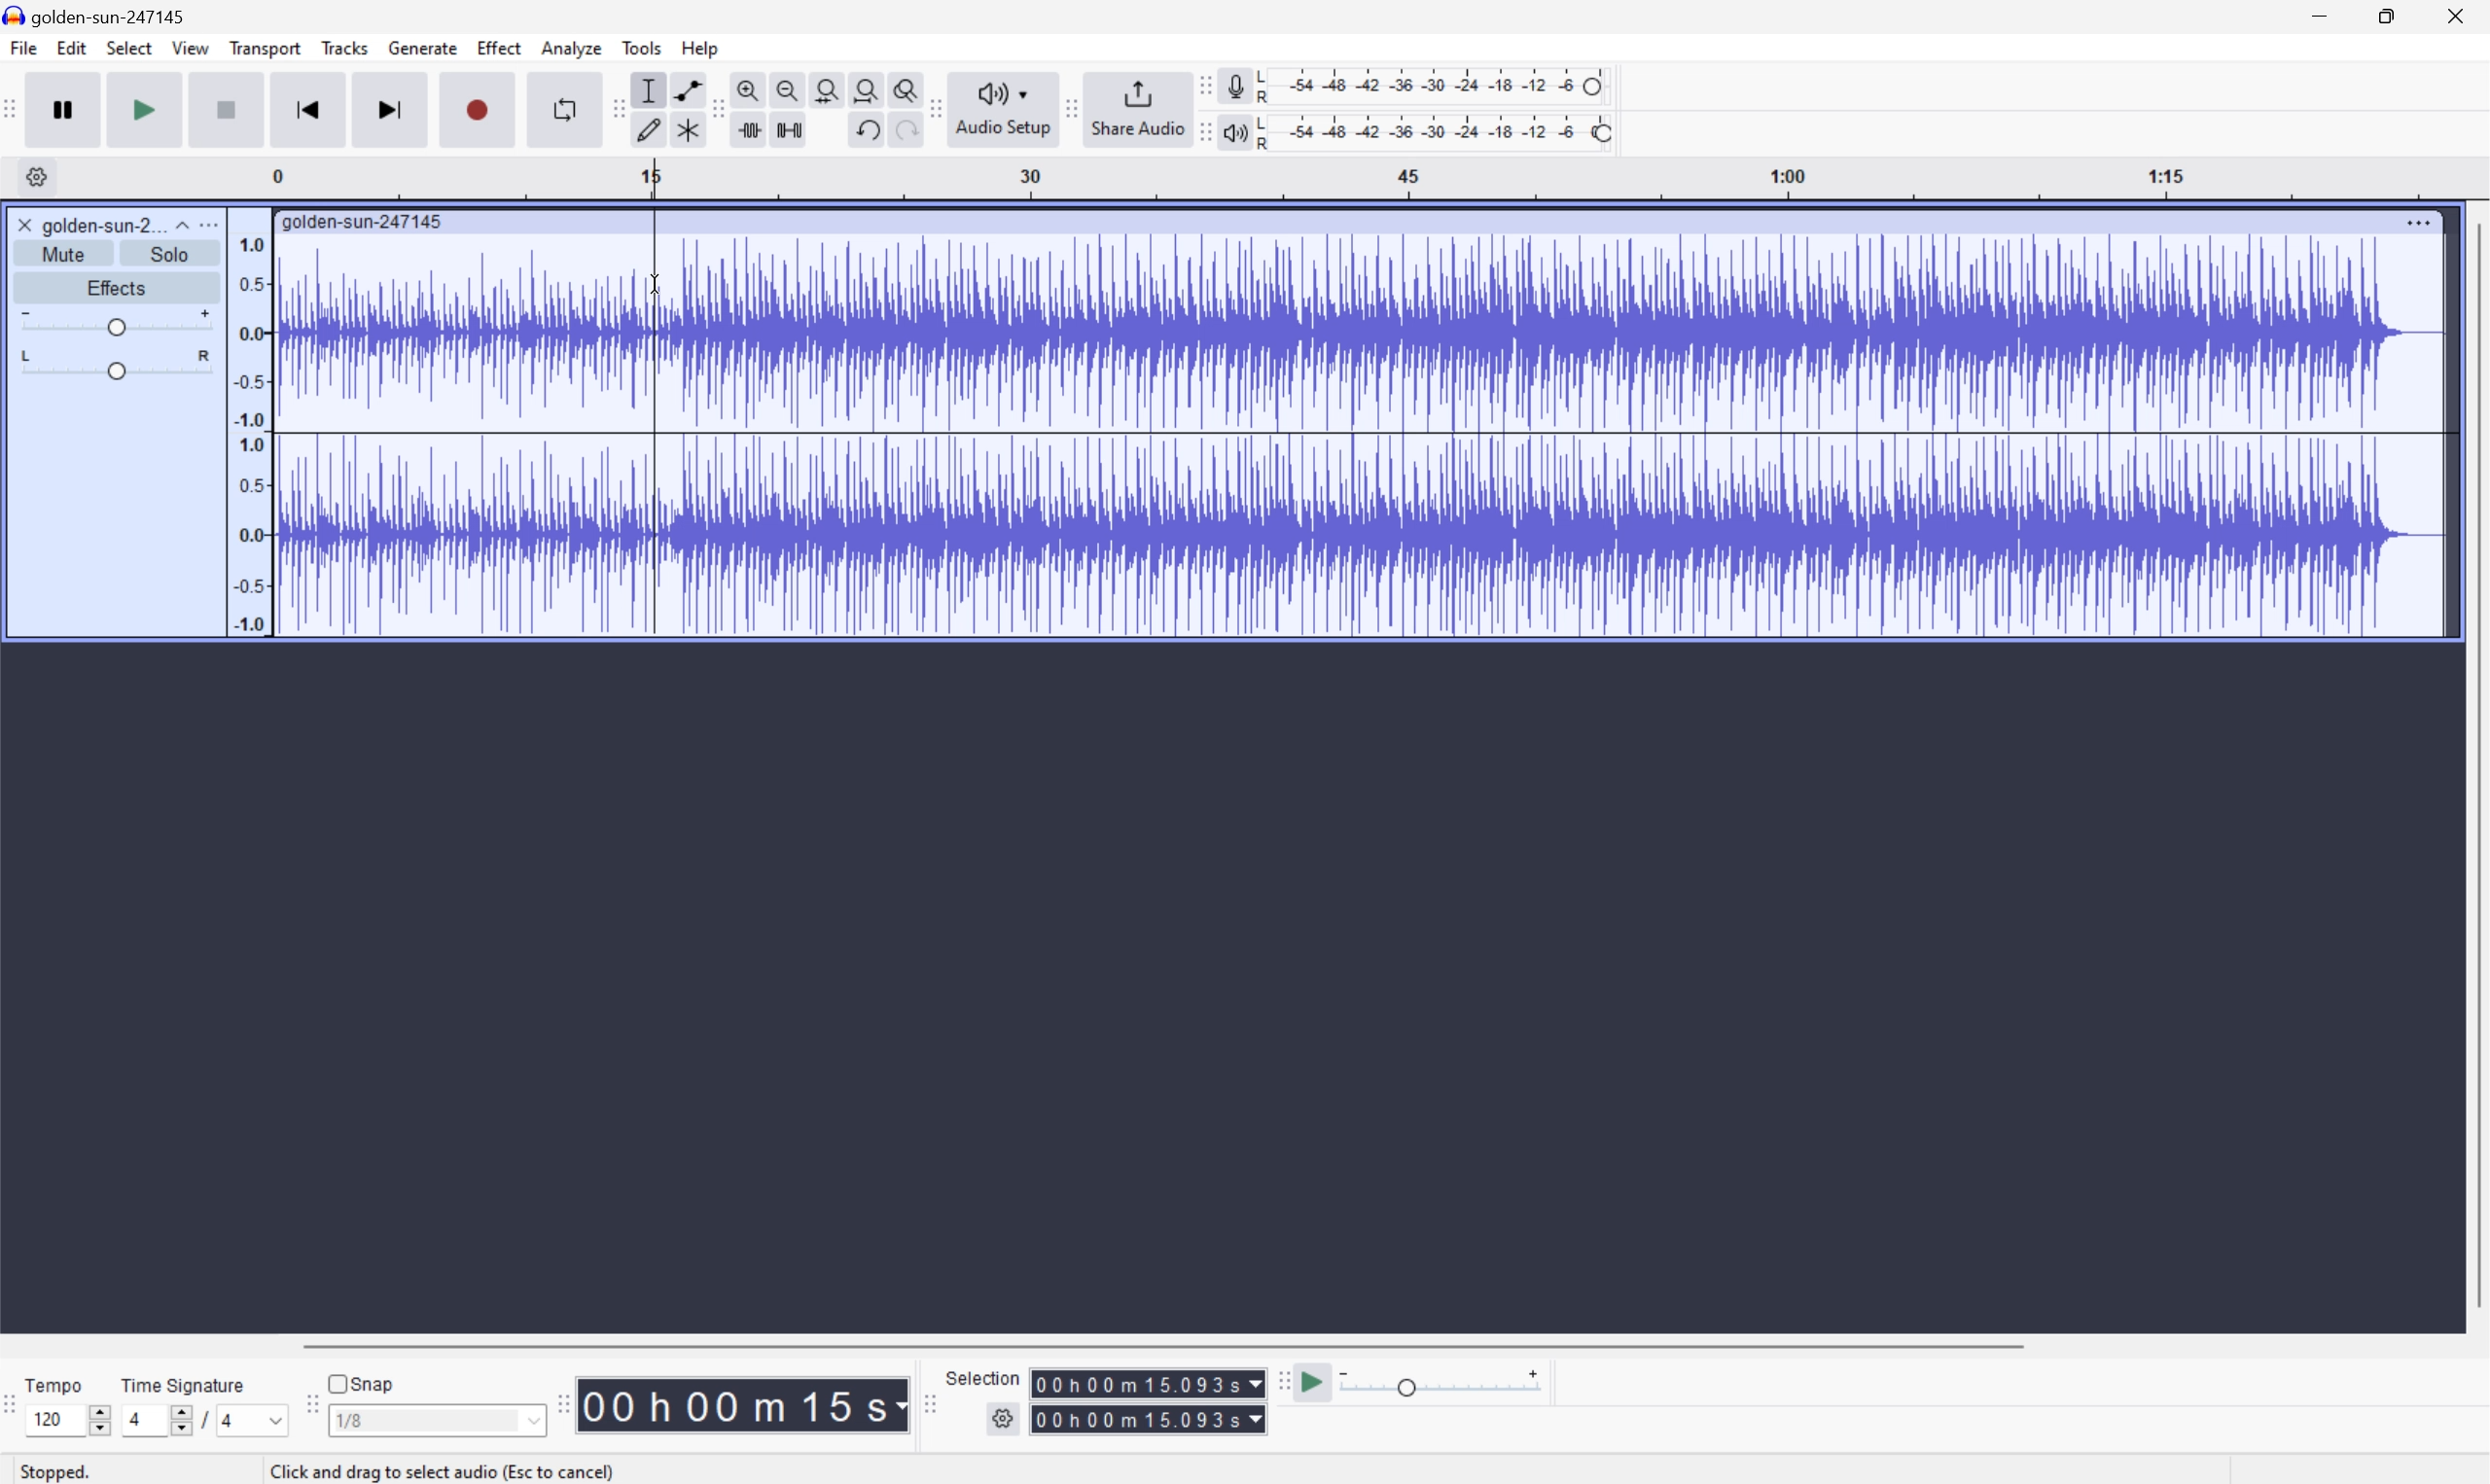  I want to click on Enable looping, so click(560, 107).